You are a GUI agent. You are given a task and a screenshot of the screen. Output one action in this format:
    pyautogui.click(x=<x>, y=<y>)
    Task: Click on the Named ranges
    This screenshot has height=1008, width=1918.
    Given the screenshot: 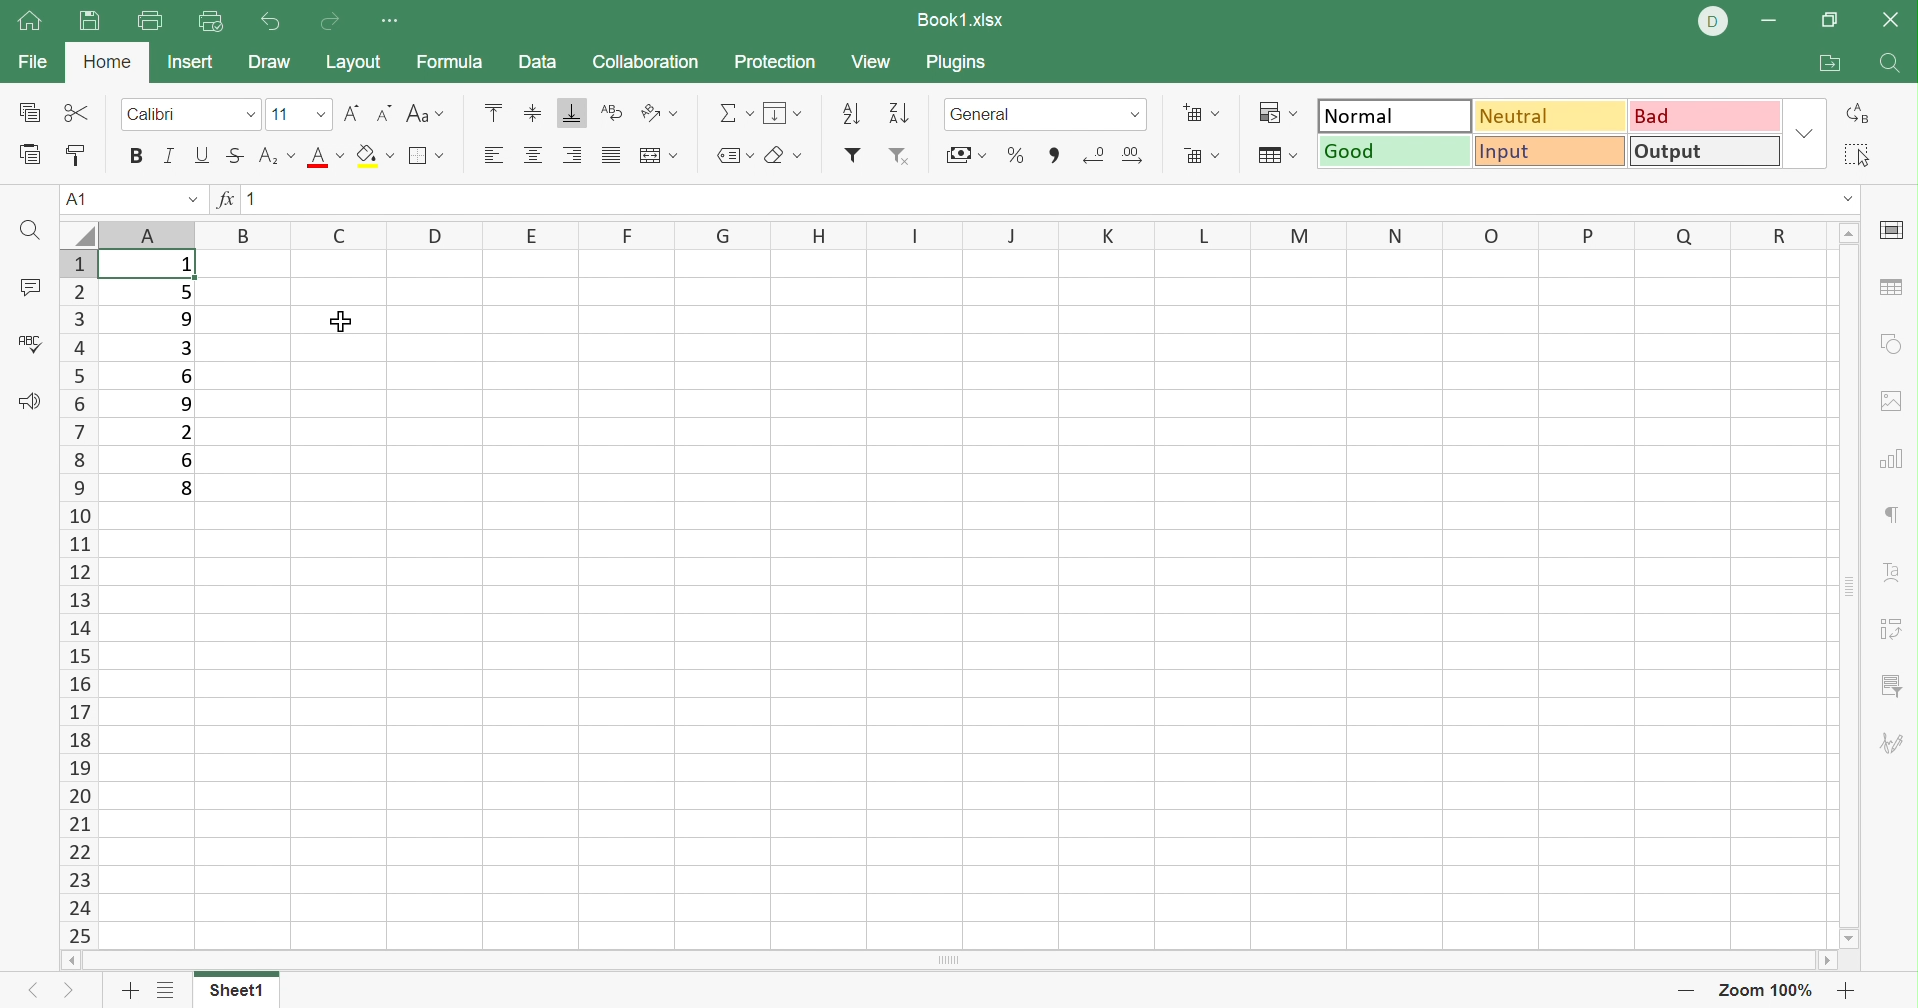 What is the action you would take?
    pyautogui.click(x=732, y=156)
    